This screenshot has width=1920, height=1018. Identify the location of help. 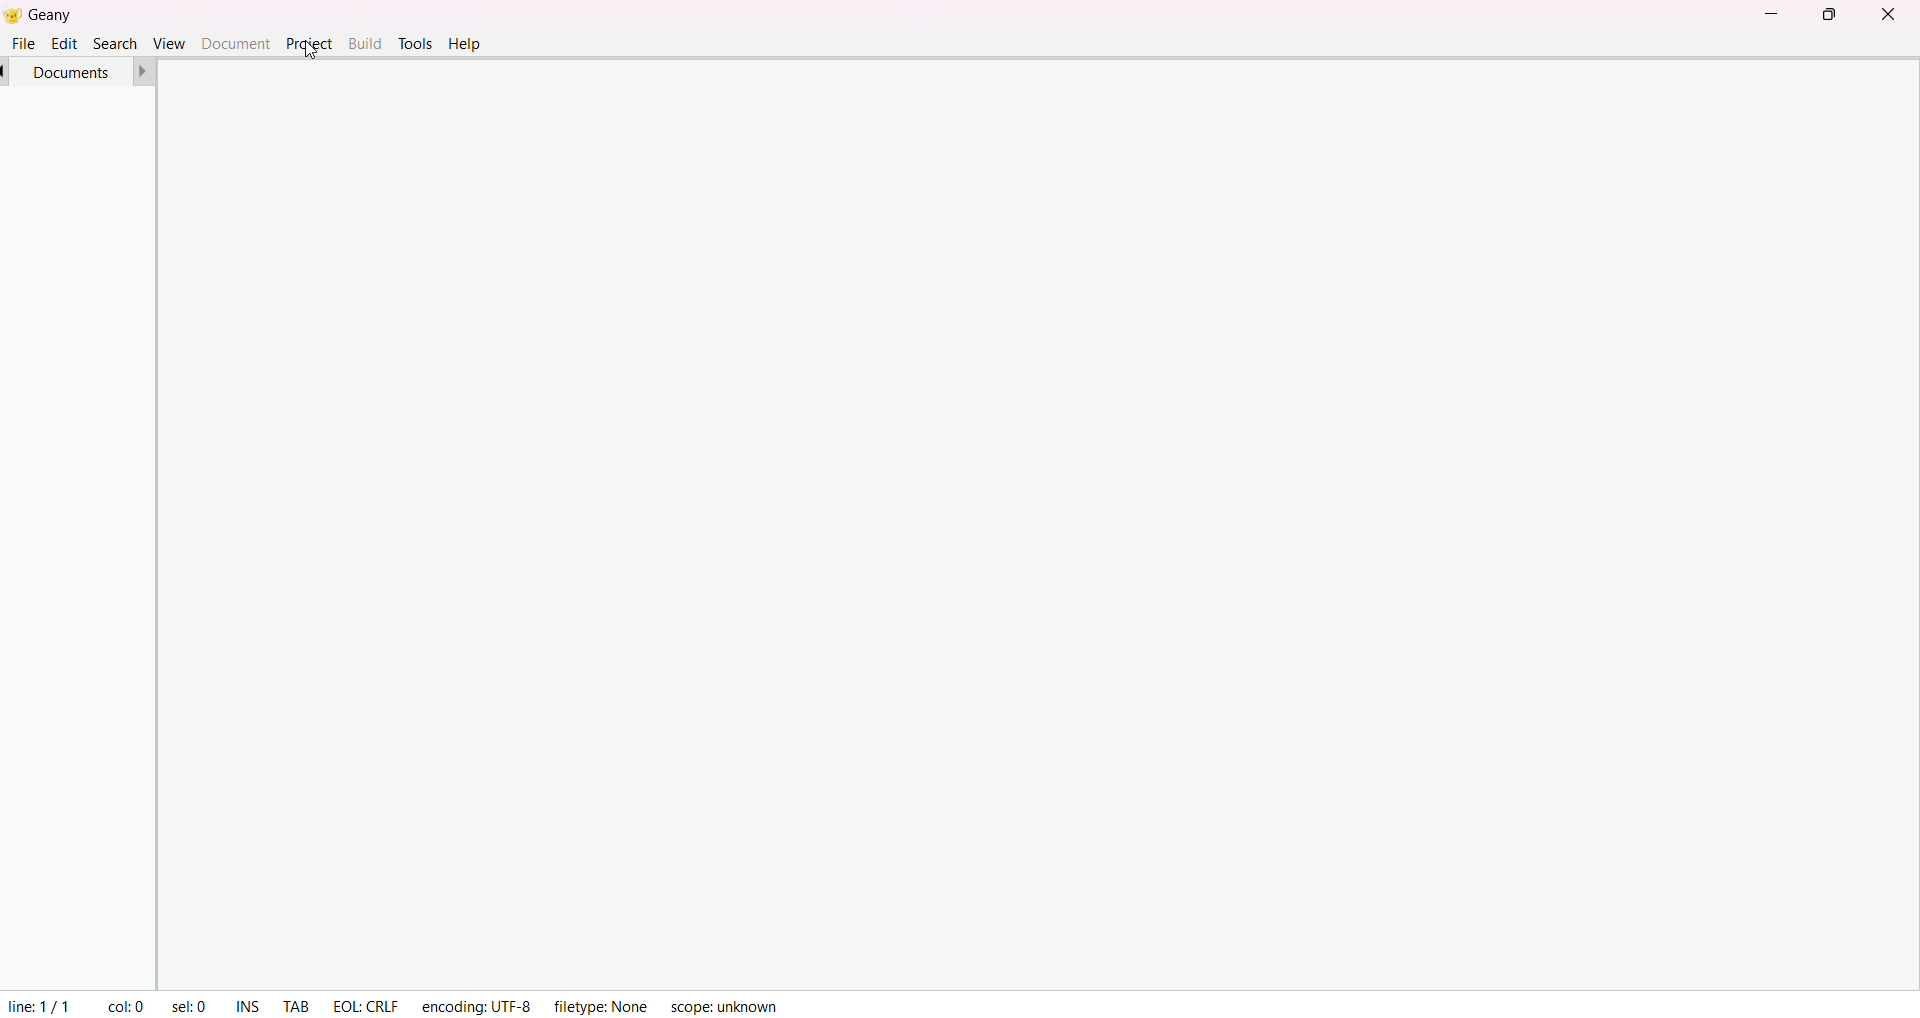
(466, 45).